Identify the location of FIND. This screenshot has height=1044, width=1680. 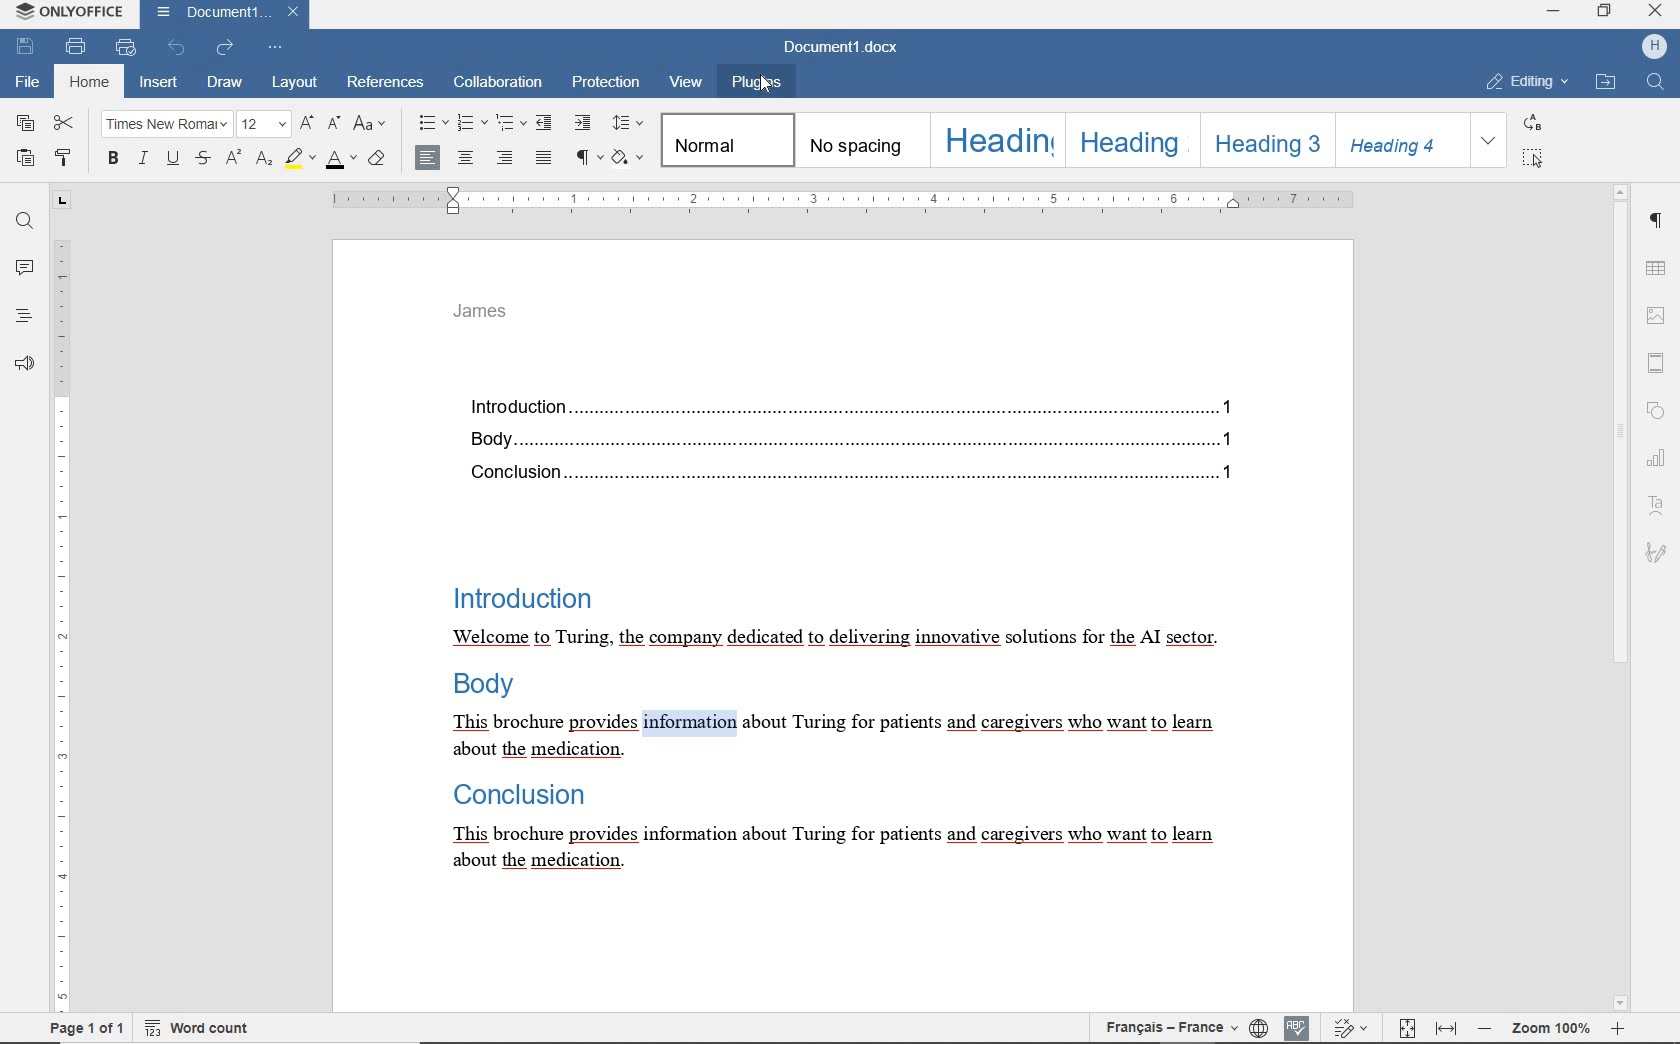
(1657, 84).